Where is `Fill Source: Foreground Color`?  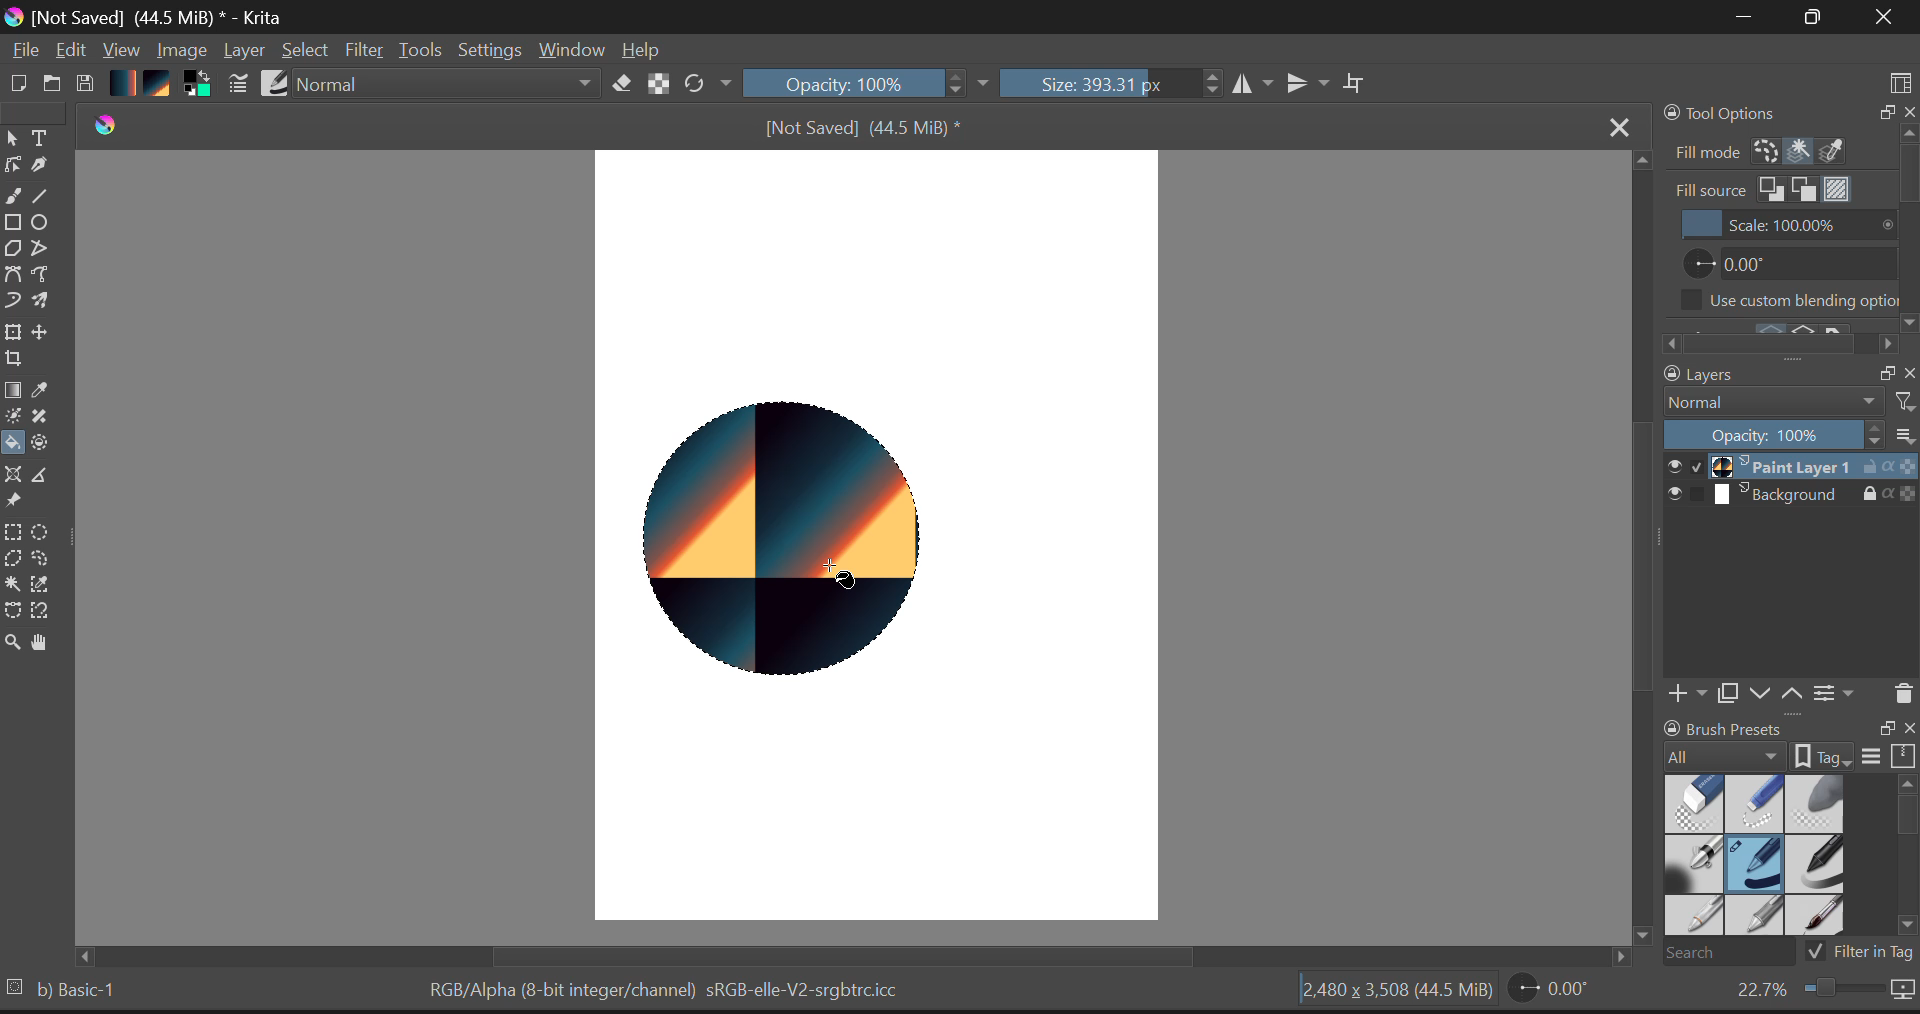
Fill Source: Foreground Color is located at coordinates (1774, 190).